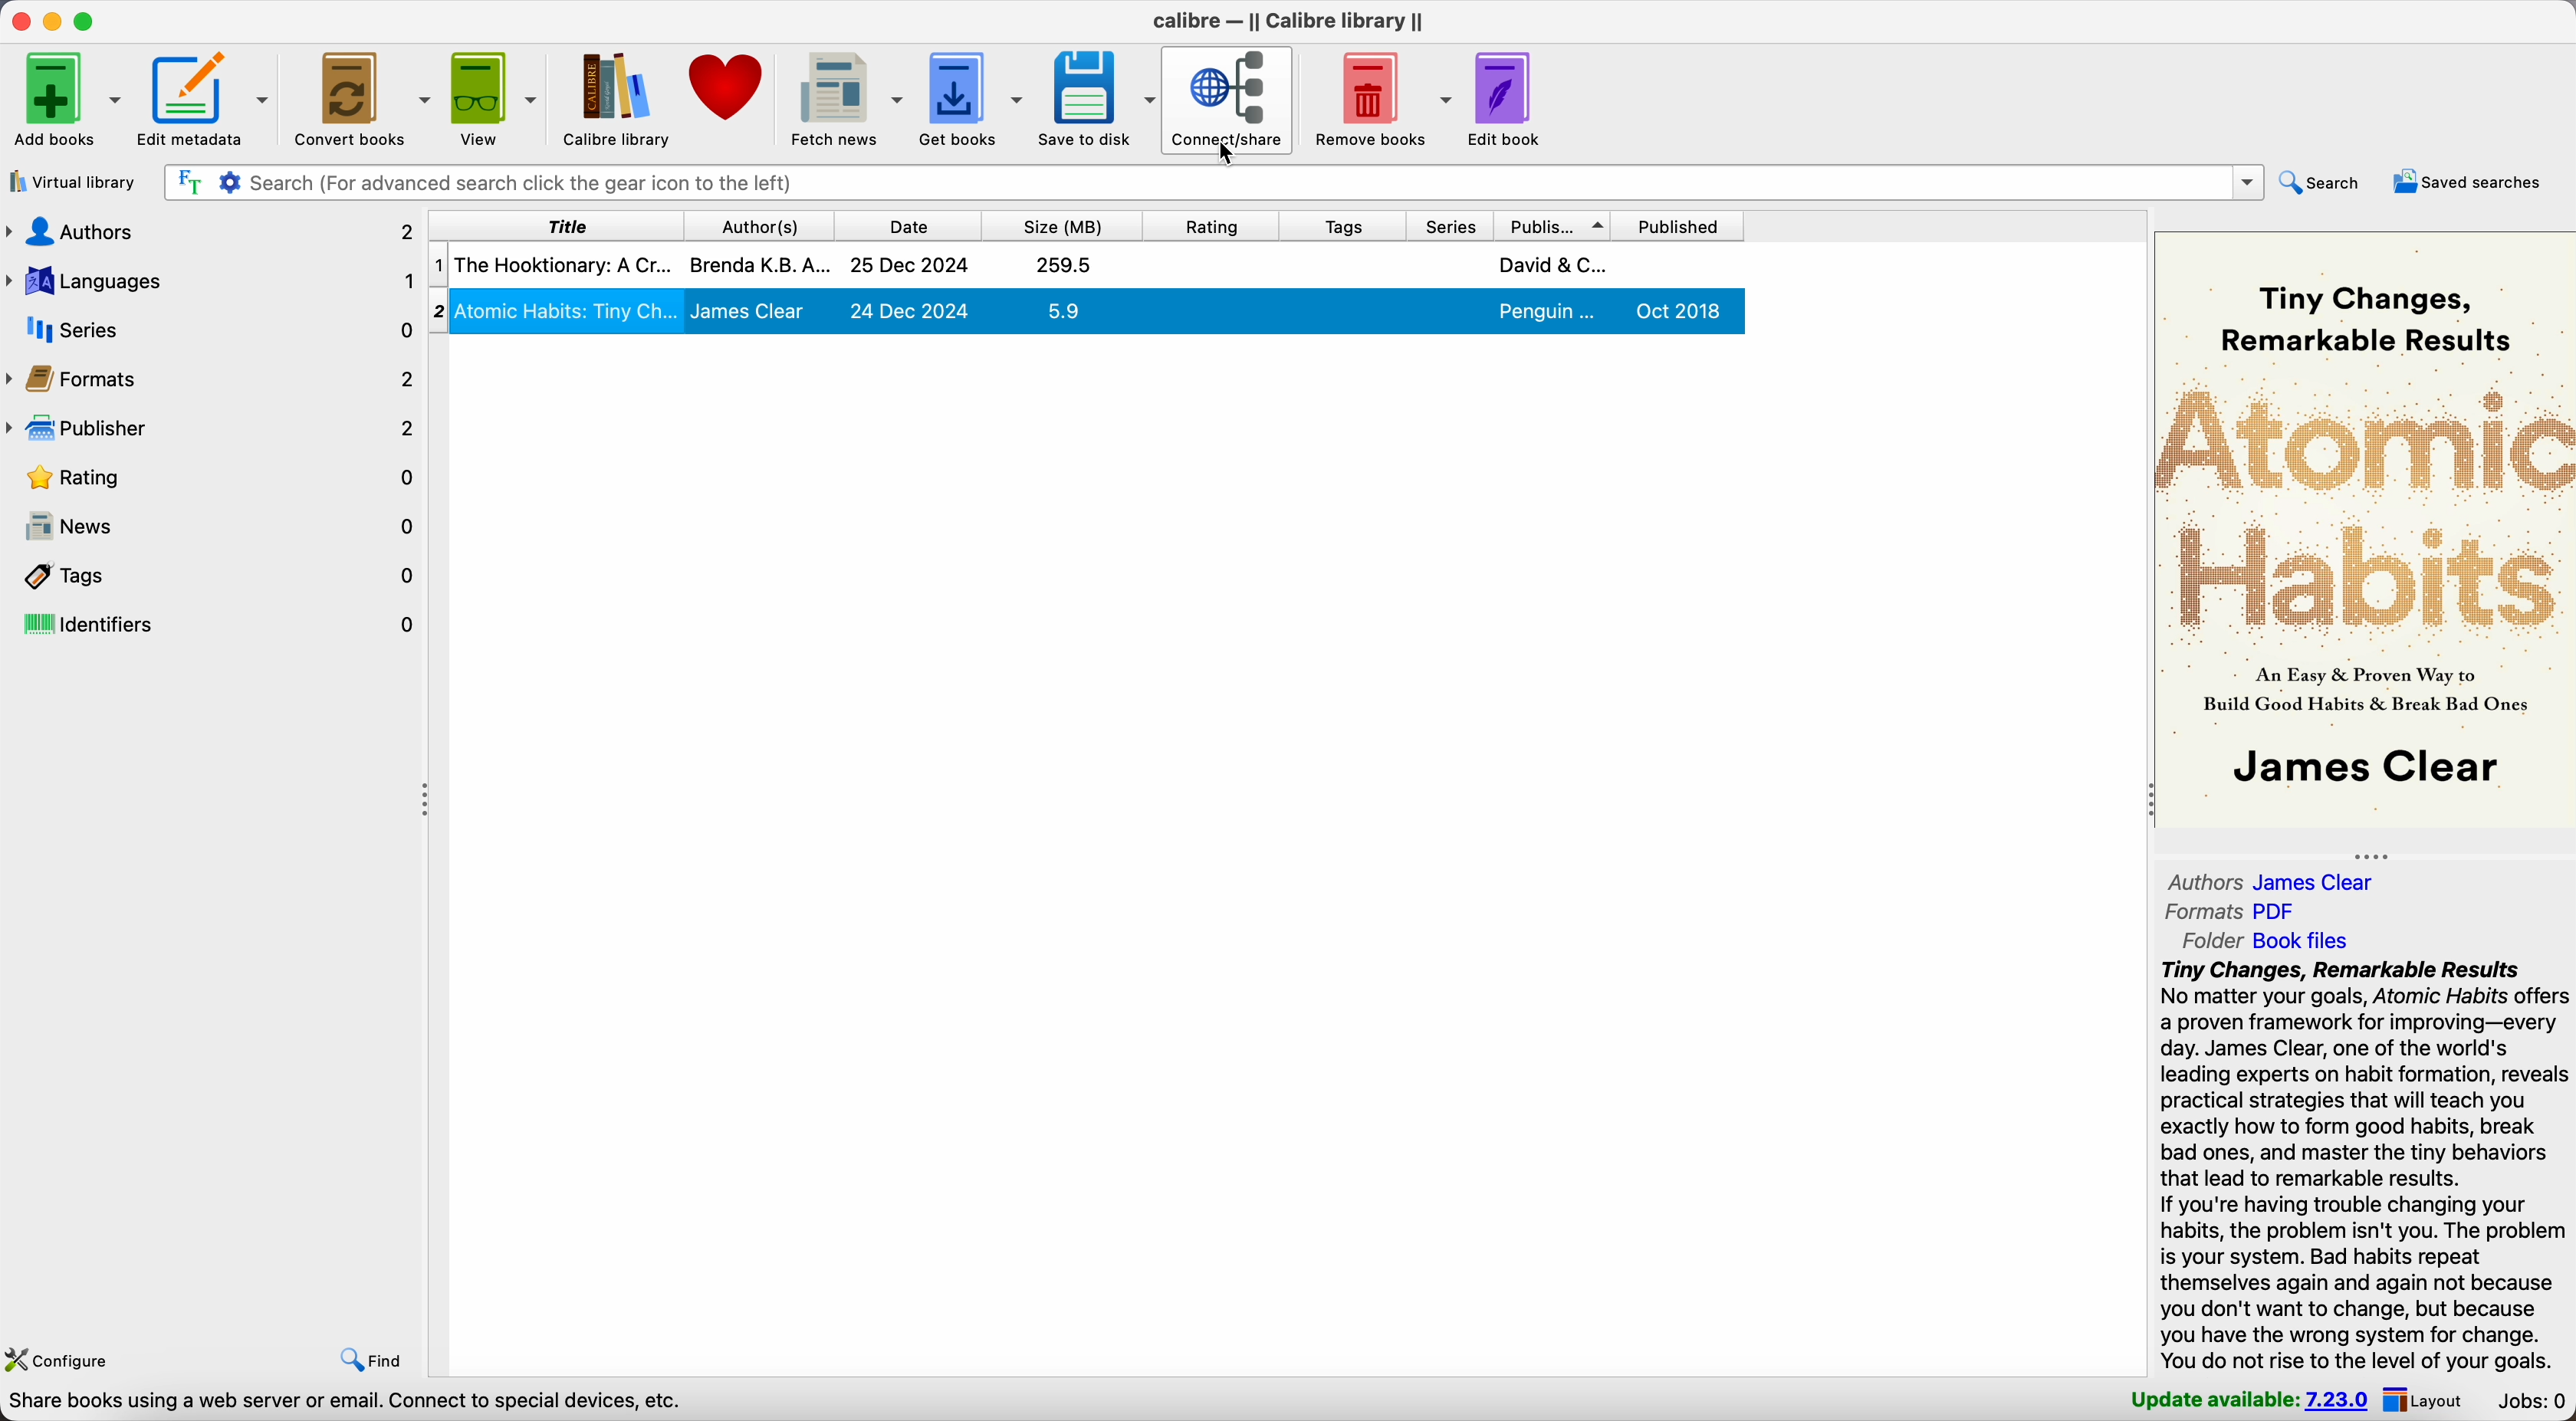  What do you see at coordinates (755, 224) in the screenshot?
I see `author(s)` at bounding box center [755, 224].